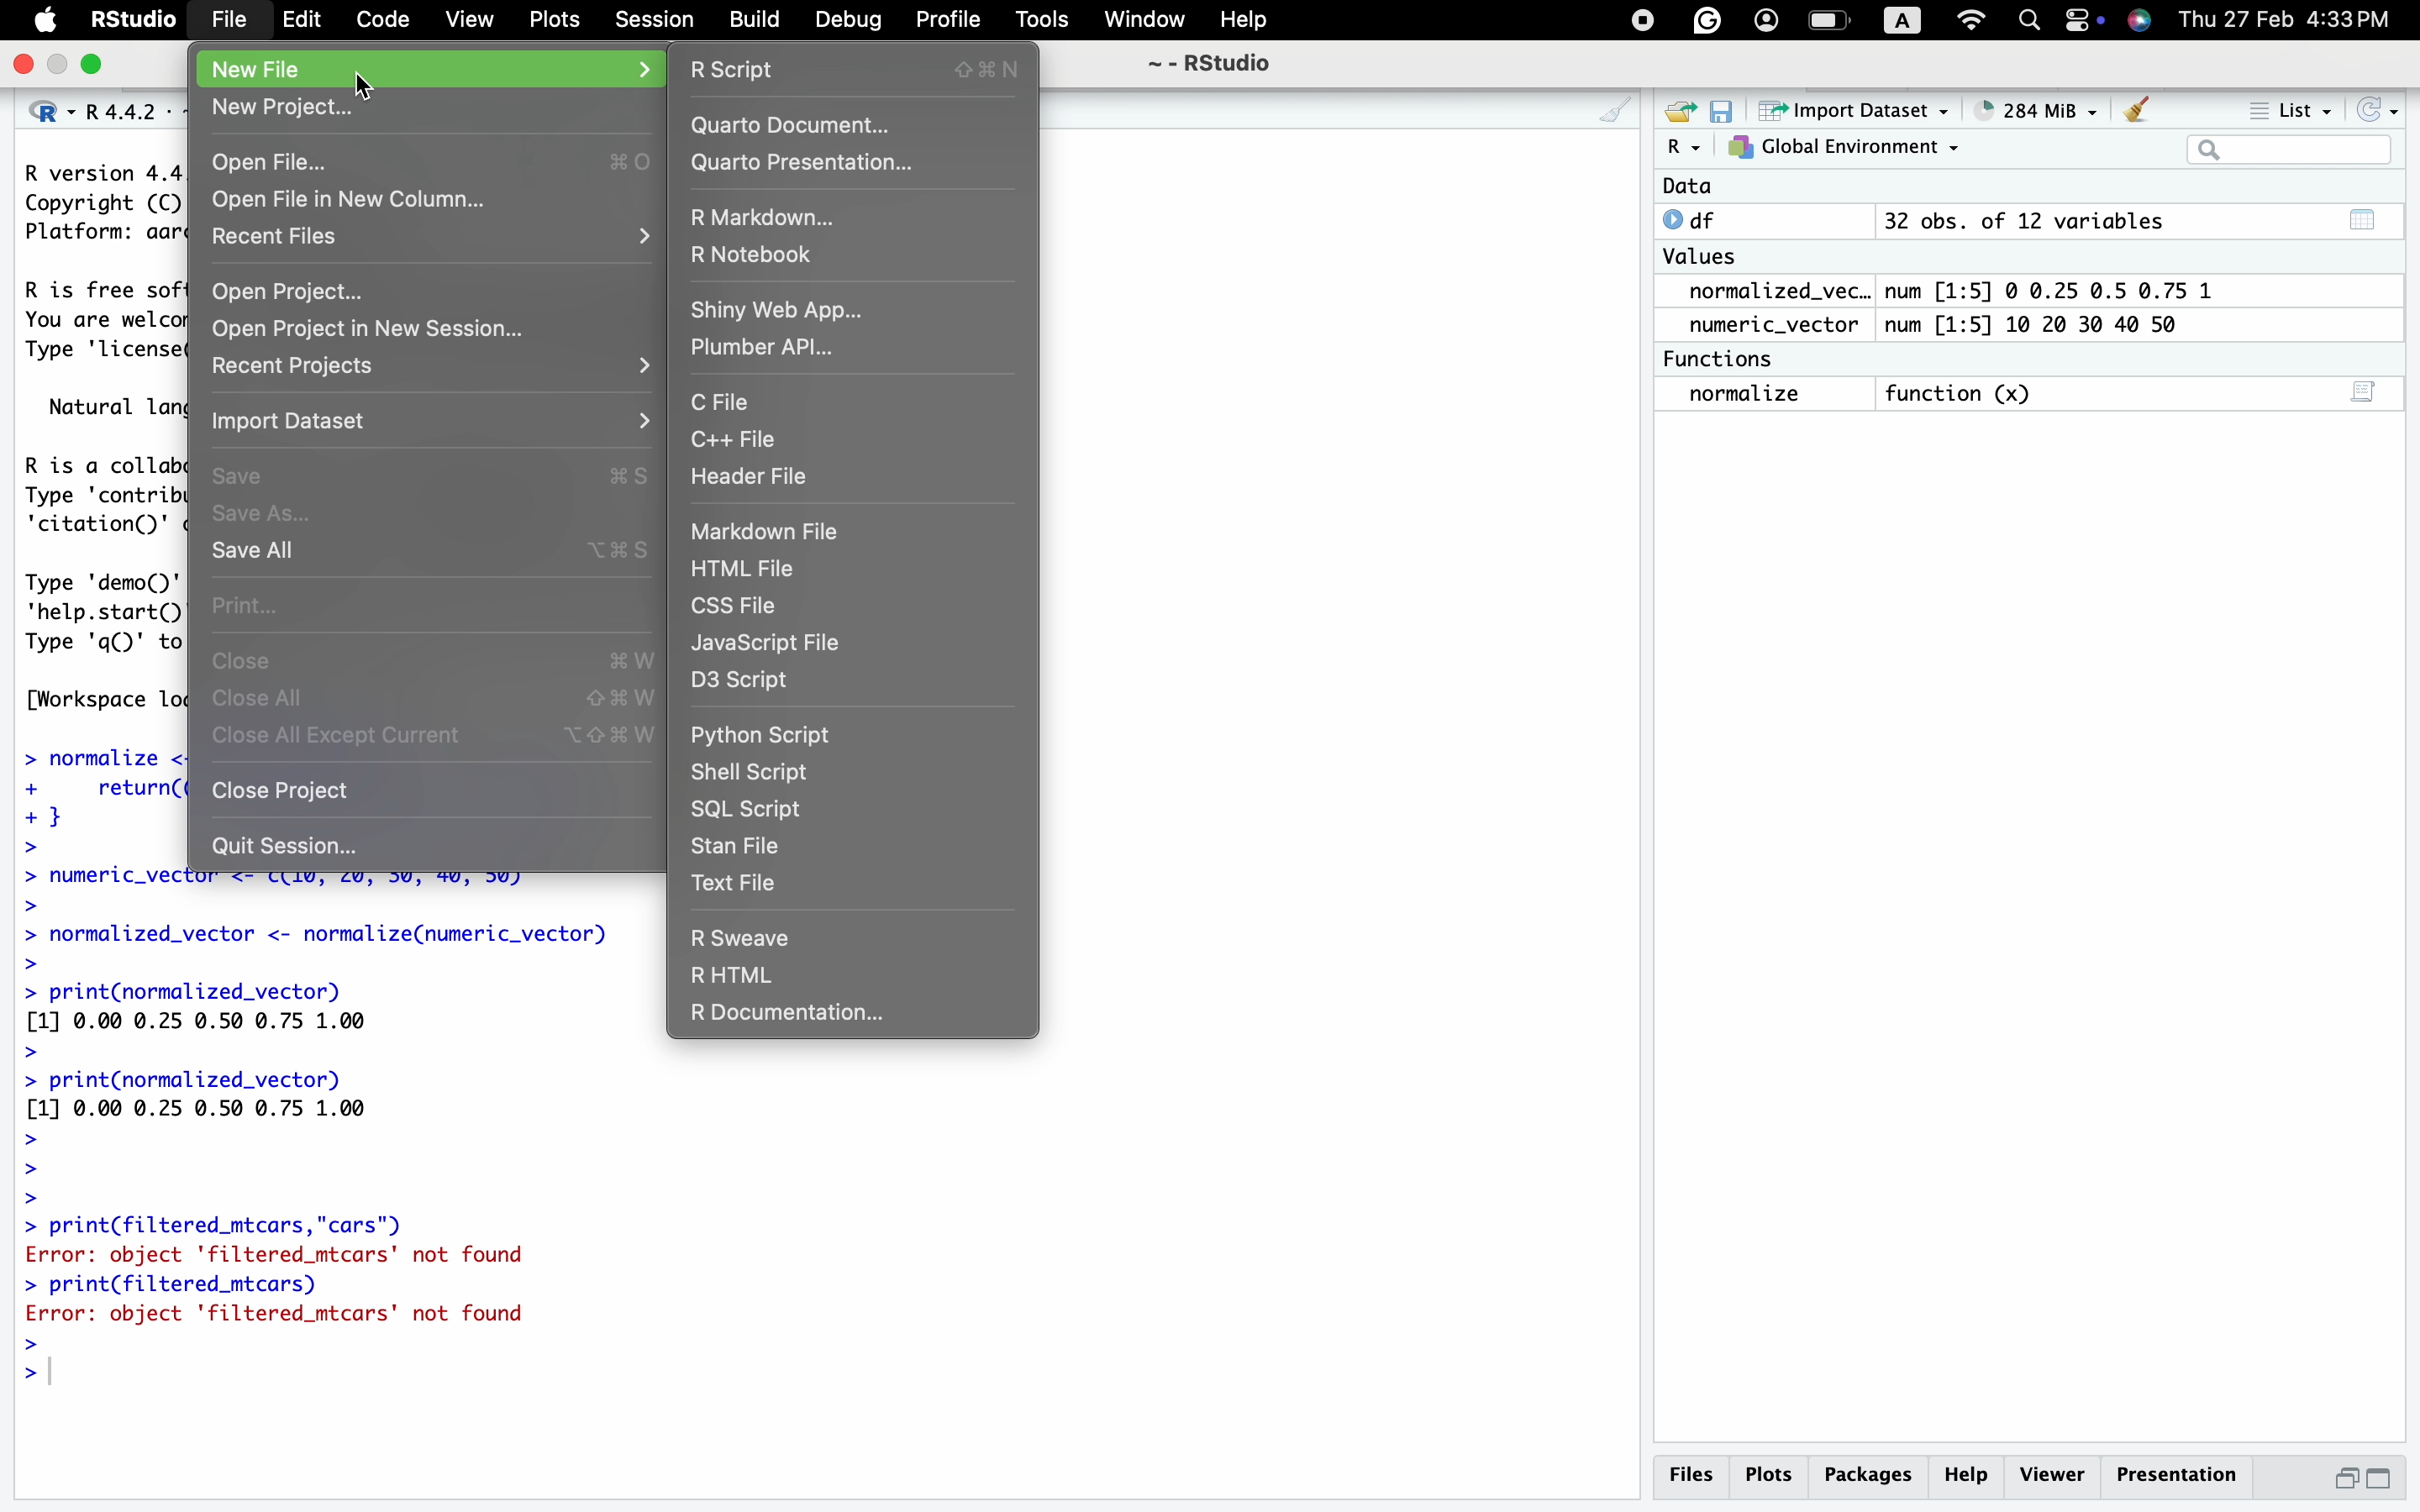 The image size is (2420, 1512). What do you see at coordinates (2063, 287) in the screenshot?
I see `num [1:5] © 0.25 0.5 0.75 1` at bounding box center [2063, 287].